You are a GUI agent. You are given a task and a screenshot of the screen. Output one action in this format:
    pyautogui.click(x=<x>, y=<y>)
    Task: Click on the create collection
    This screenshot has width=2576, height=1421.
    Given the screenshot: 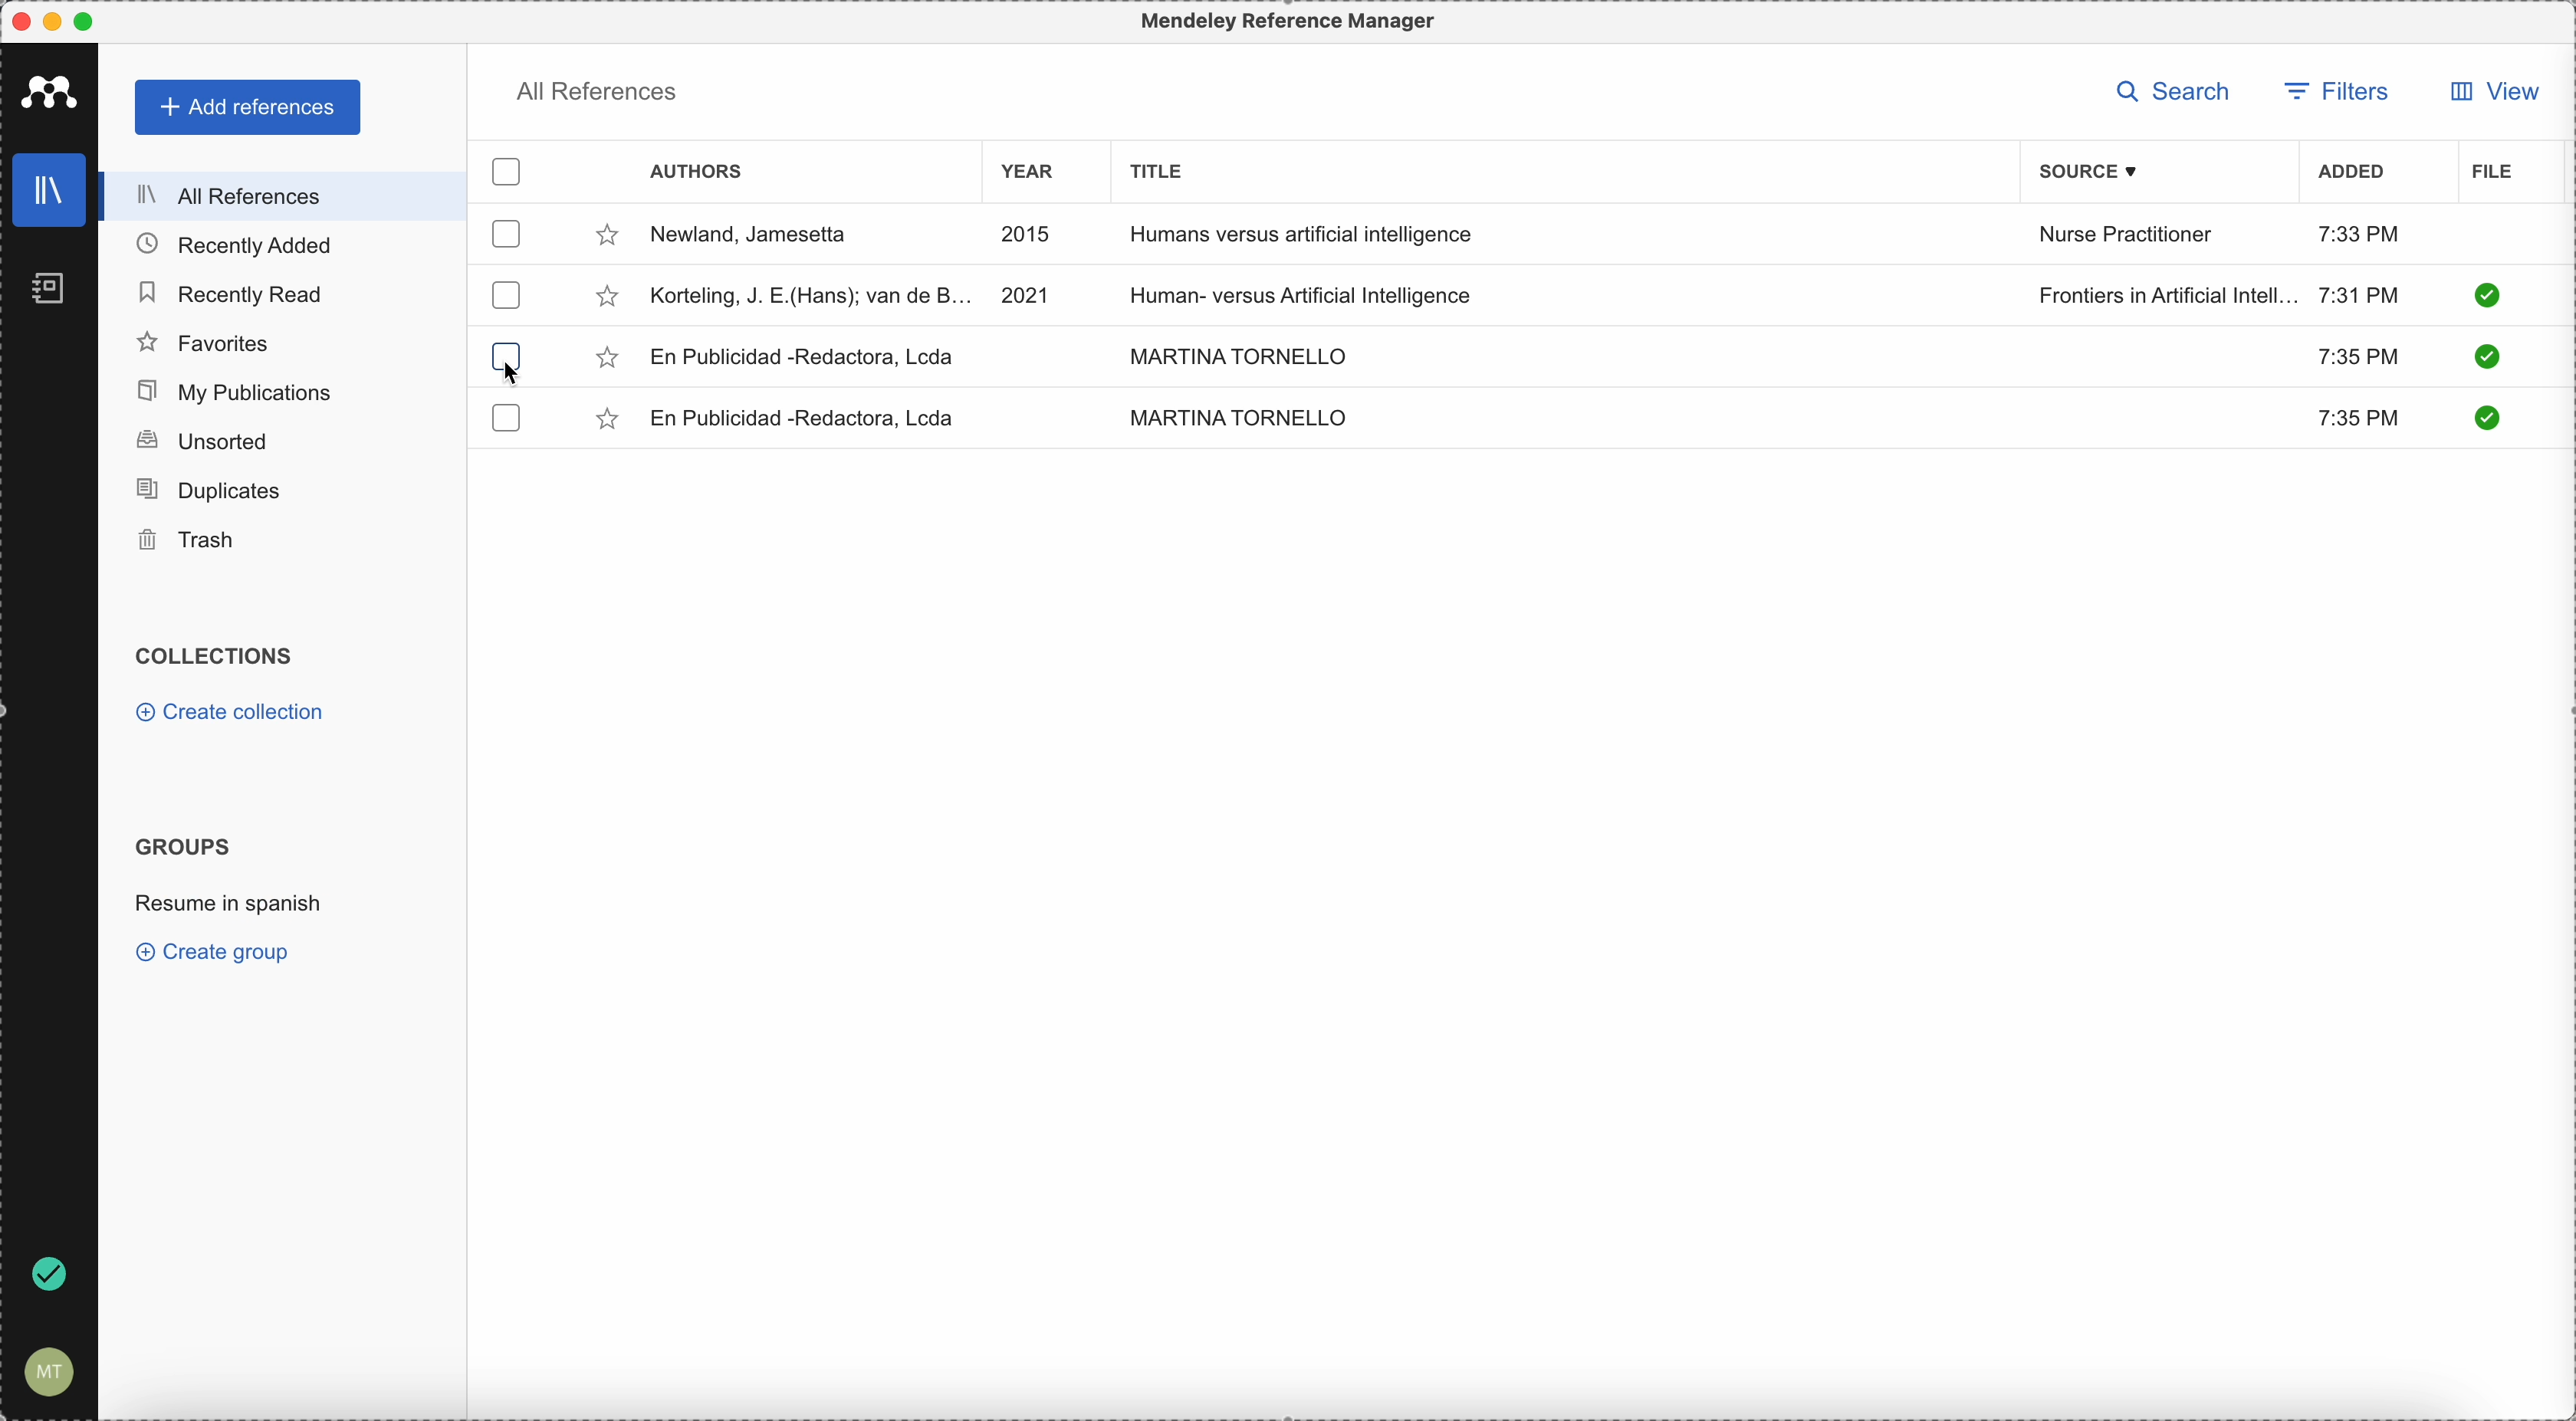 What is the action you would take?
    pyautogui.click(x=235, y=715)
    